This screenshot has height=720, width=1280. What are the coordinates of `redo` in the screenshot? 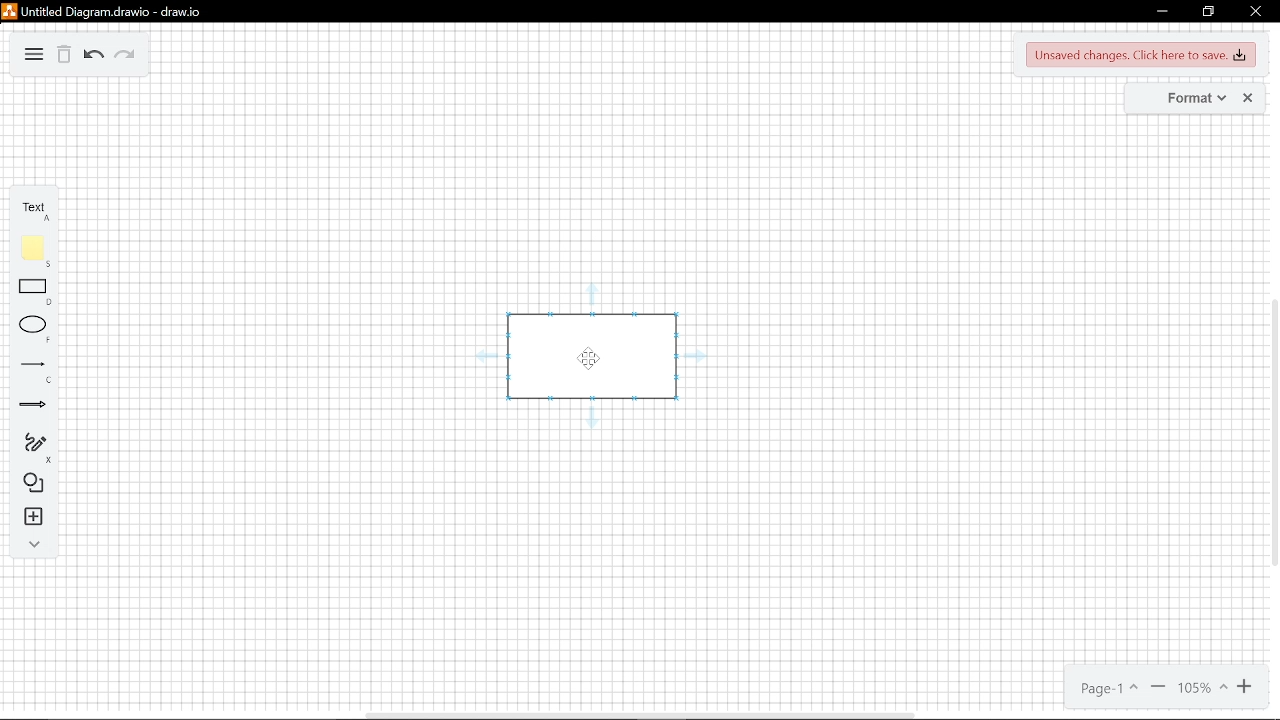 It's located at (126, 57).